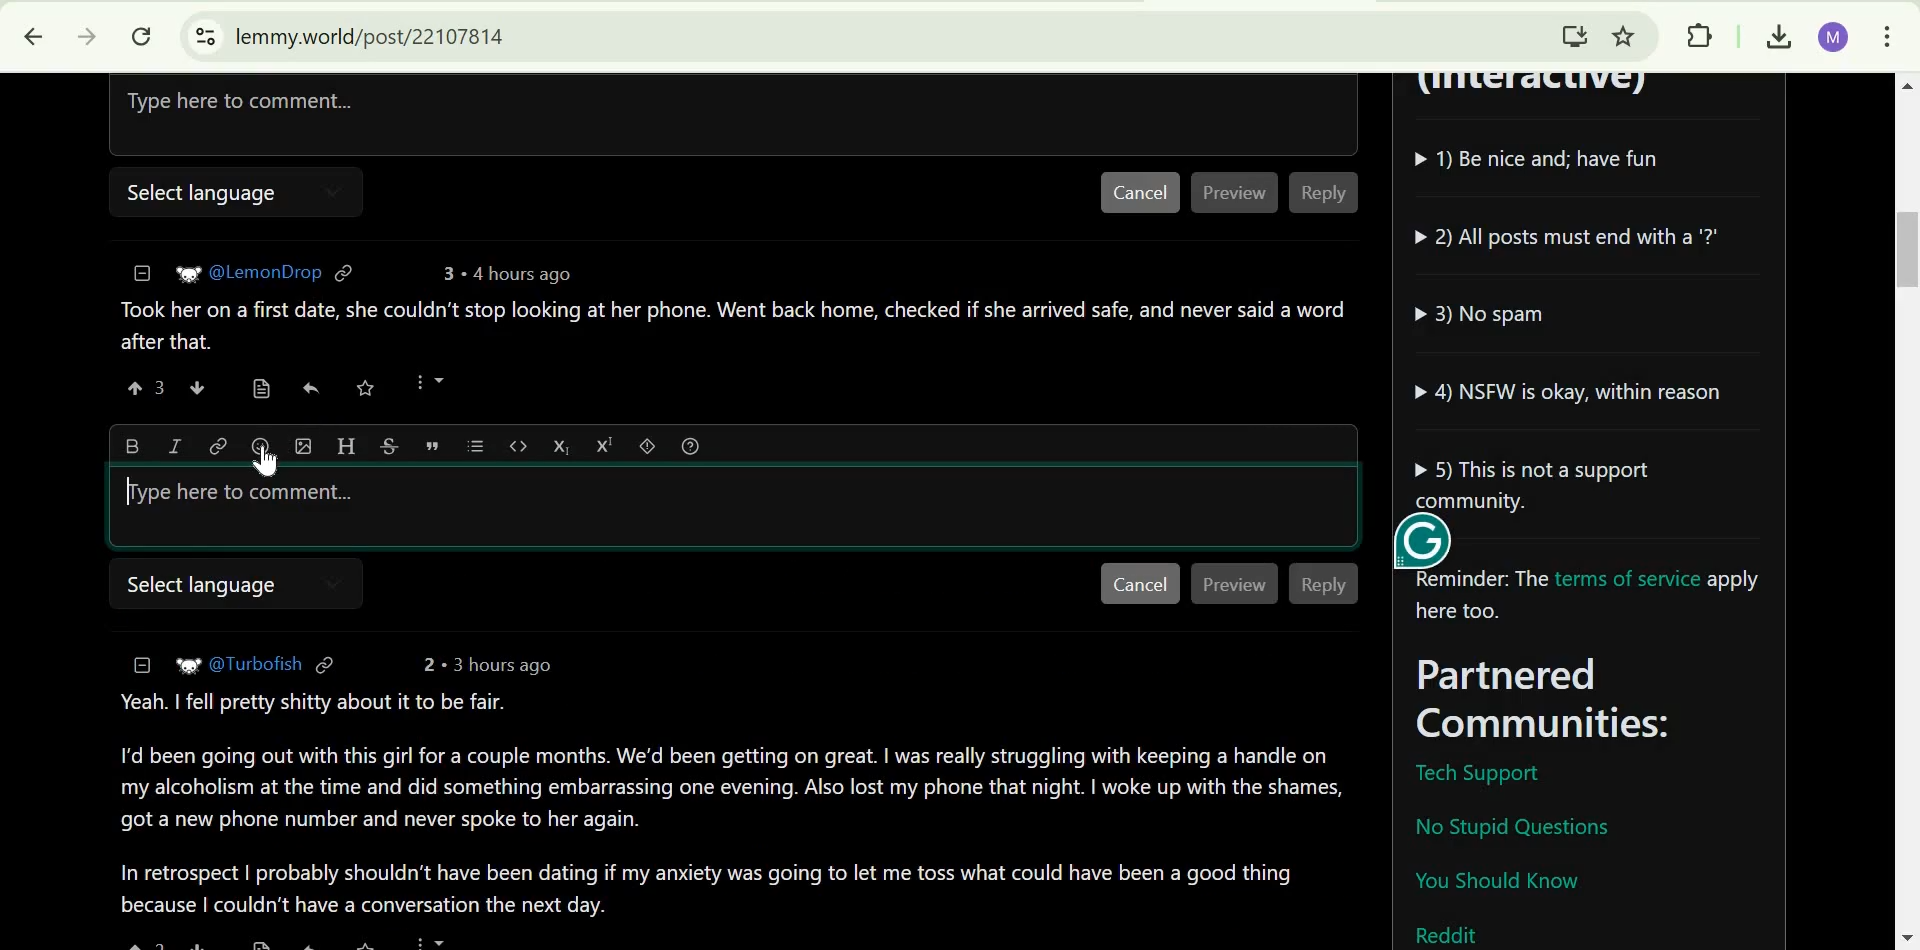 The height and width of the screenshot is (950, 1920). What do you see at coordinates (304, 445) in the screenshot?
I see `Upload imafe` at bounding box center [304, 445].